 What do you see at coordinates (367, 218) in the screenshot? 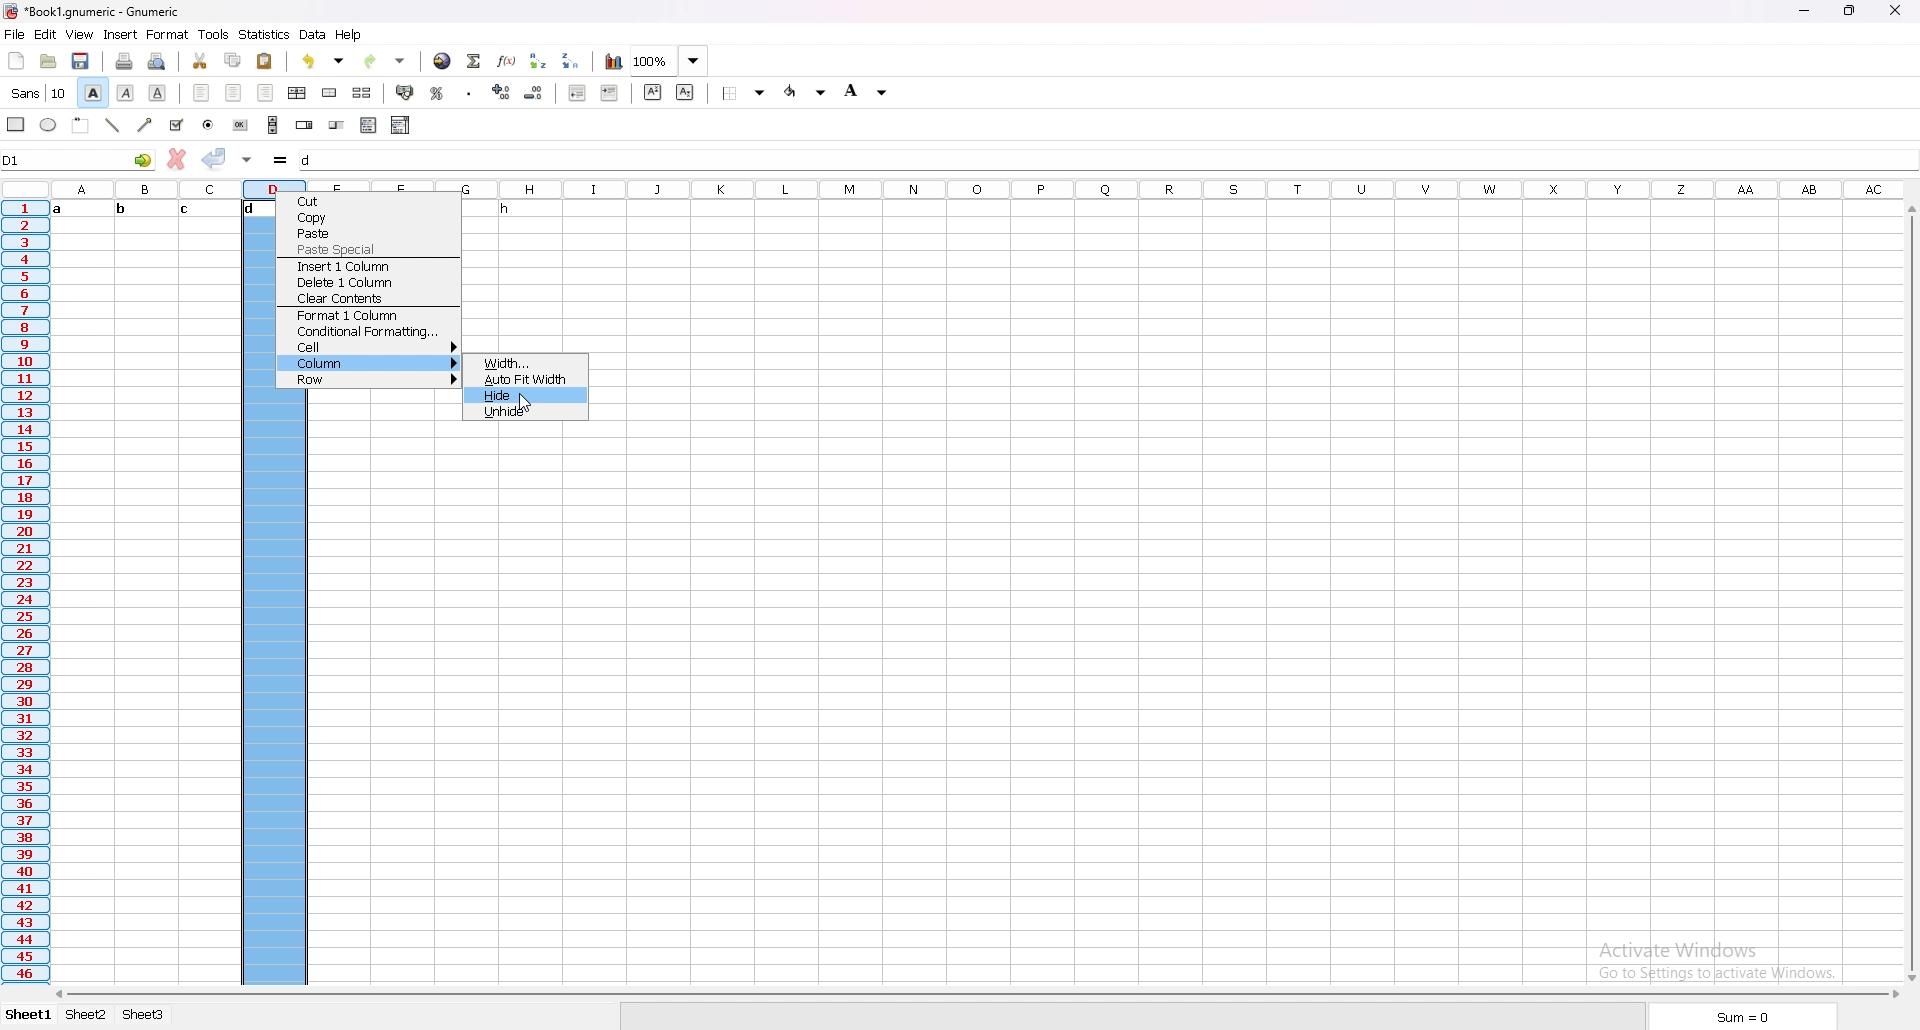
I see `copy` at bounding box center [367, 218].